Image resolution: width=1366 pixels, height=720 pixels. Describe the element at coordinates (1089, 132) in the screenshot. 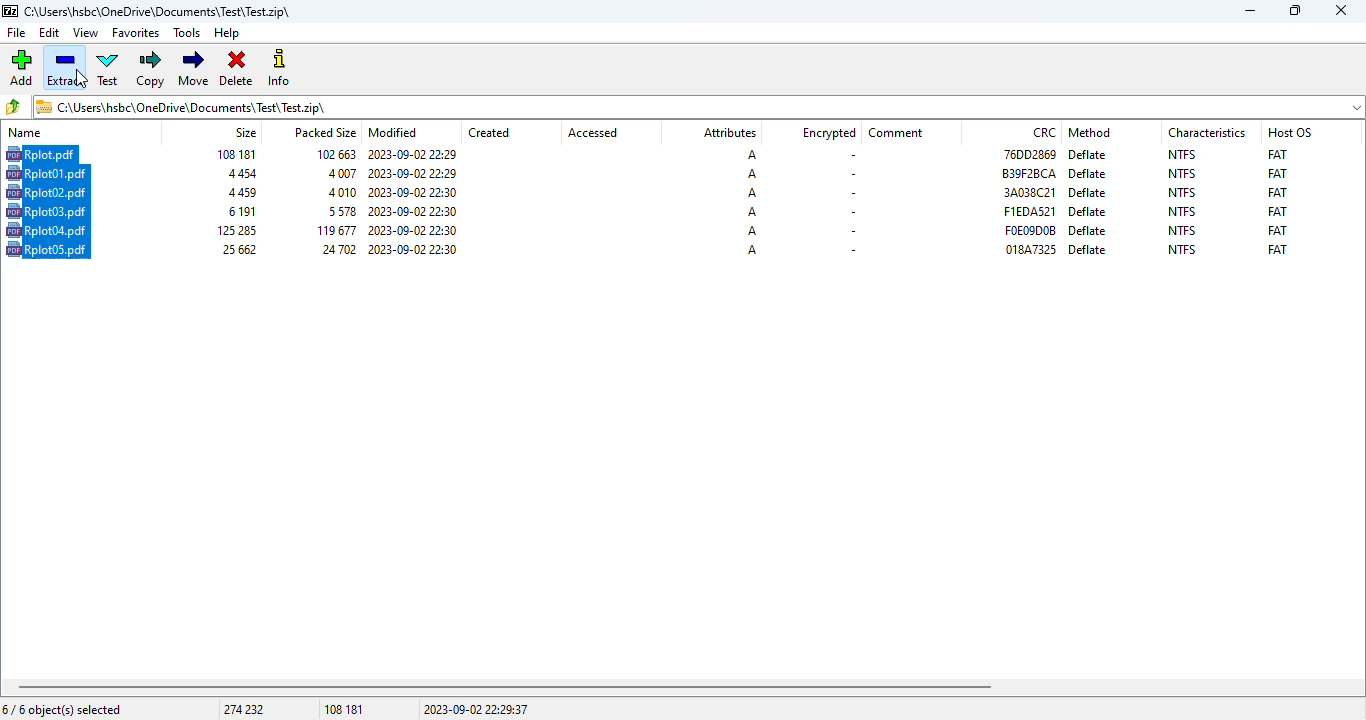

I see `method` at that location.